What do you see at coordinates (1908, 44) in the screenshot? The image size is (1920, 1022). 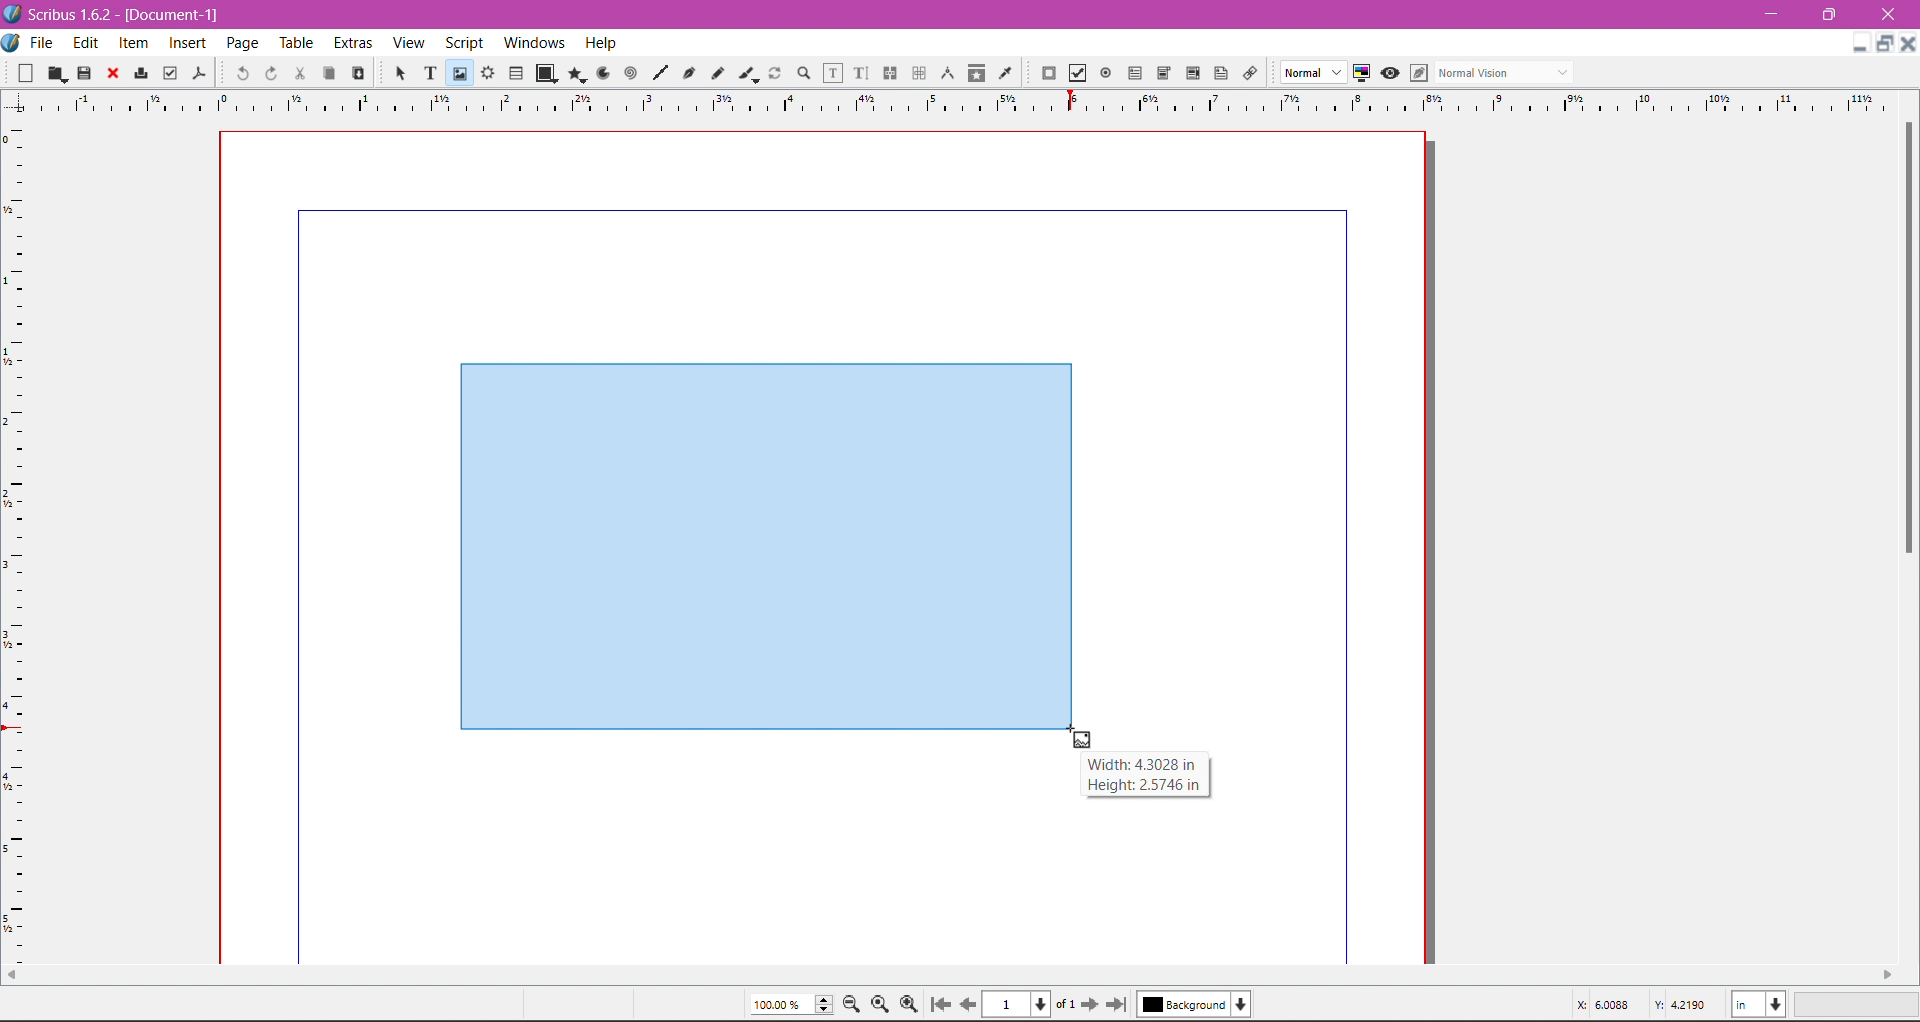 I see `Close Document` at bounding box center [1908, 44].